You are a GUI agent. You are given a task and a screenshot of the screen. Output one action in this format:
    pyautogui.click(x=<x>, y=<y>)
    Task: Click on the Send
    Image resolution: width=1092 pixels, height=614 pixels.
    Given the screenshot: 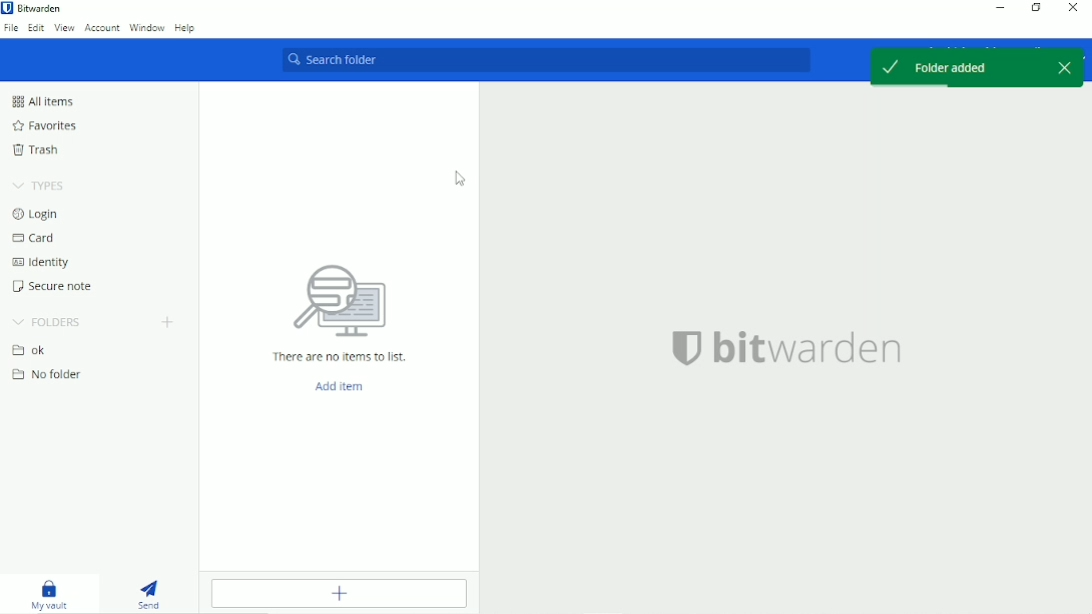 What is the action you would take?
    pyautogui.click(x=154, y=594)
    